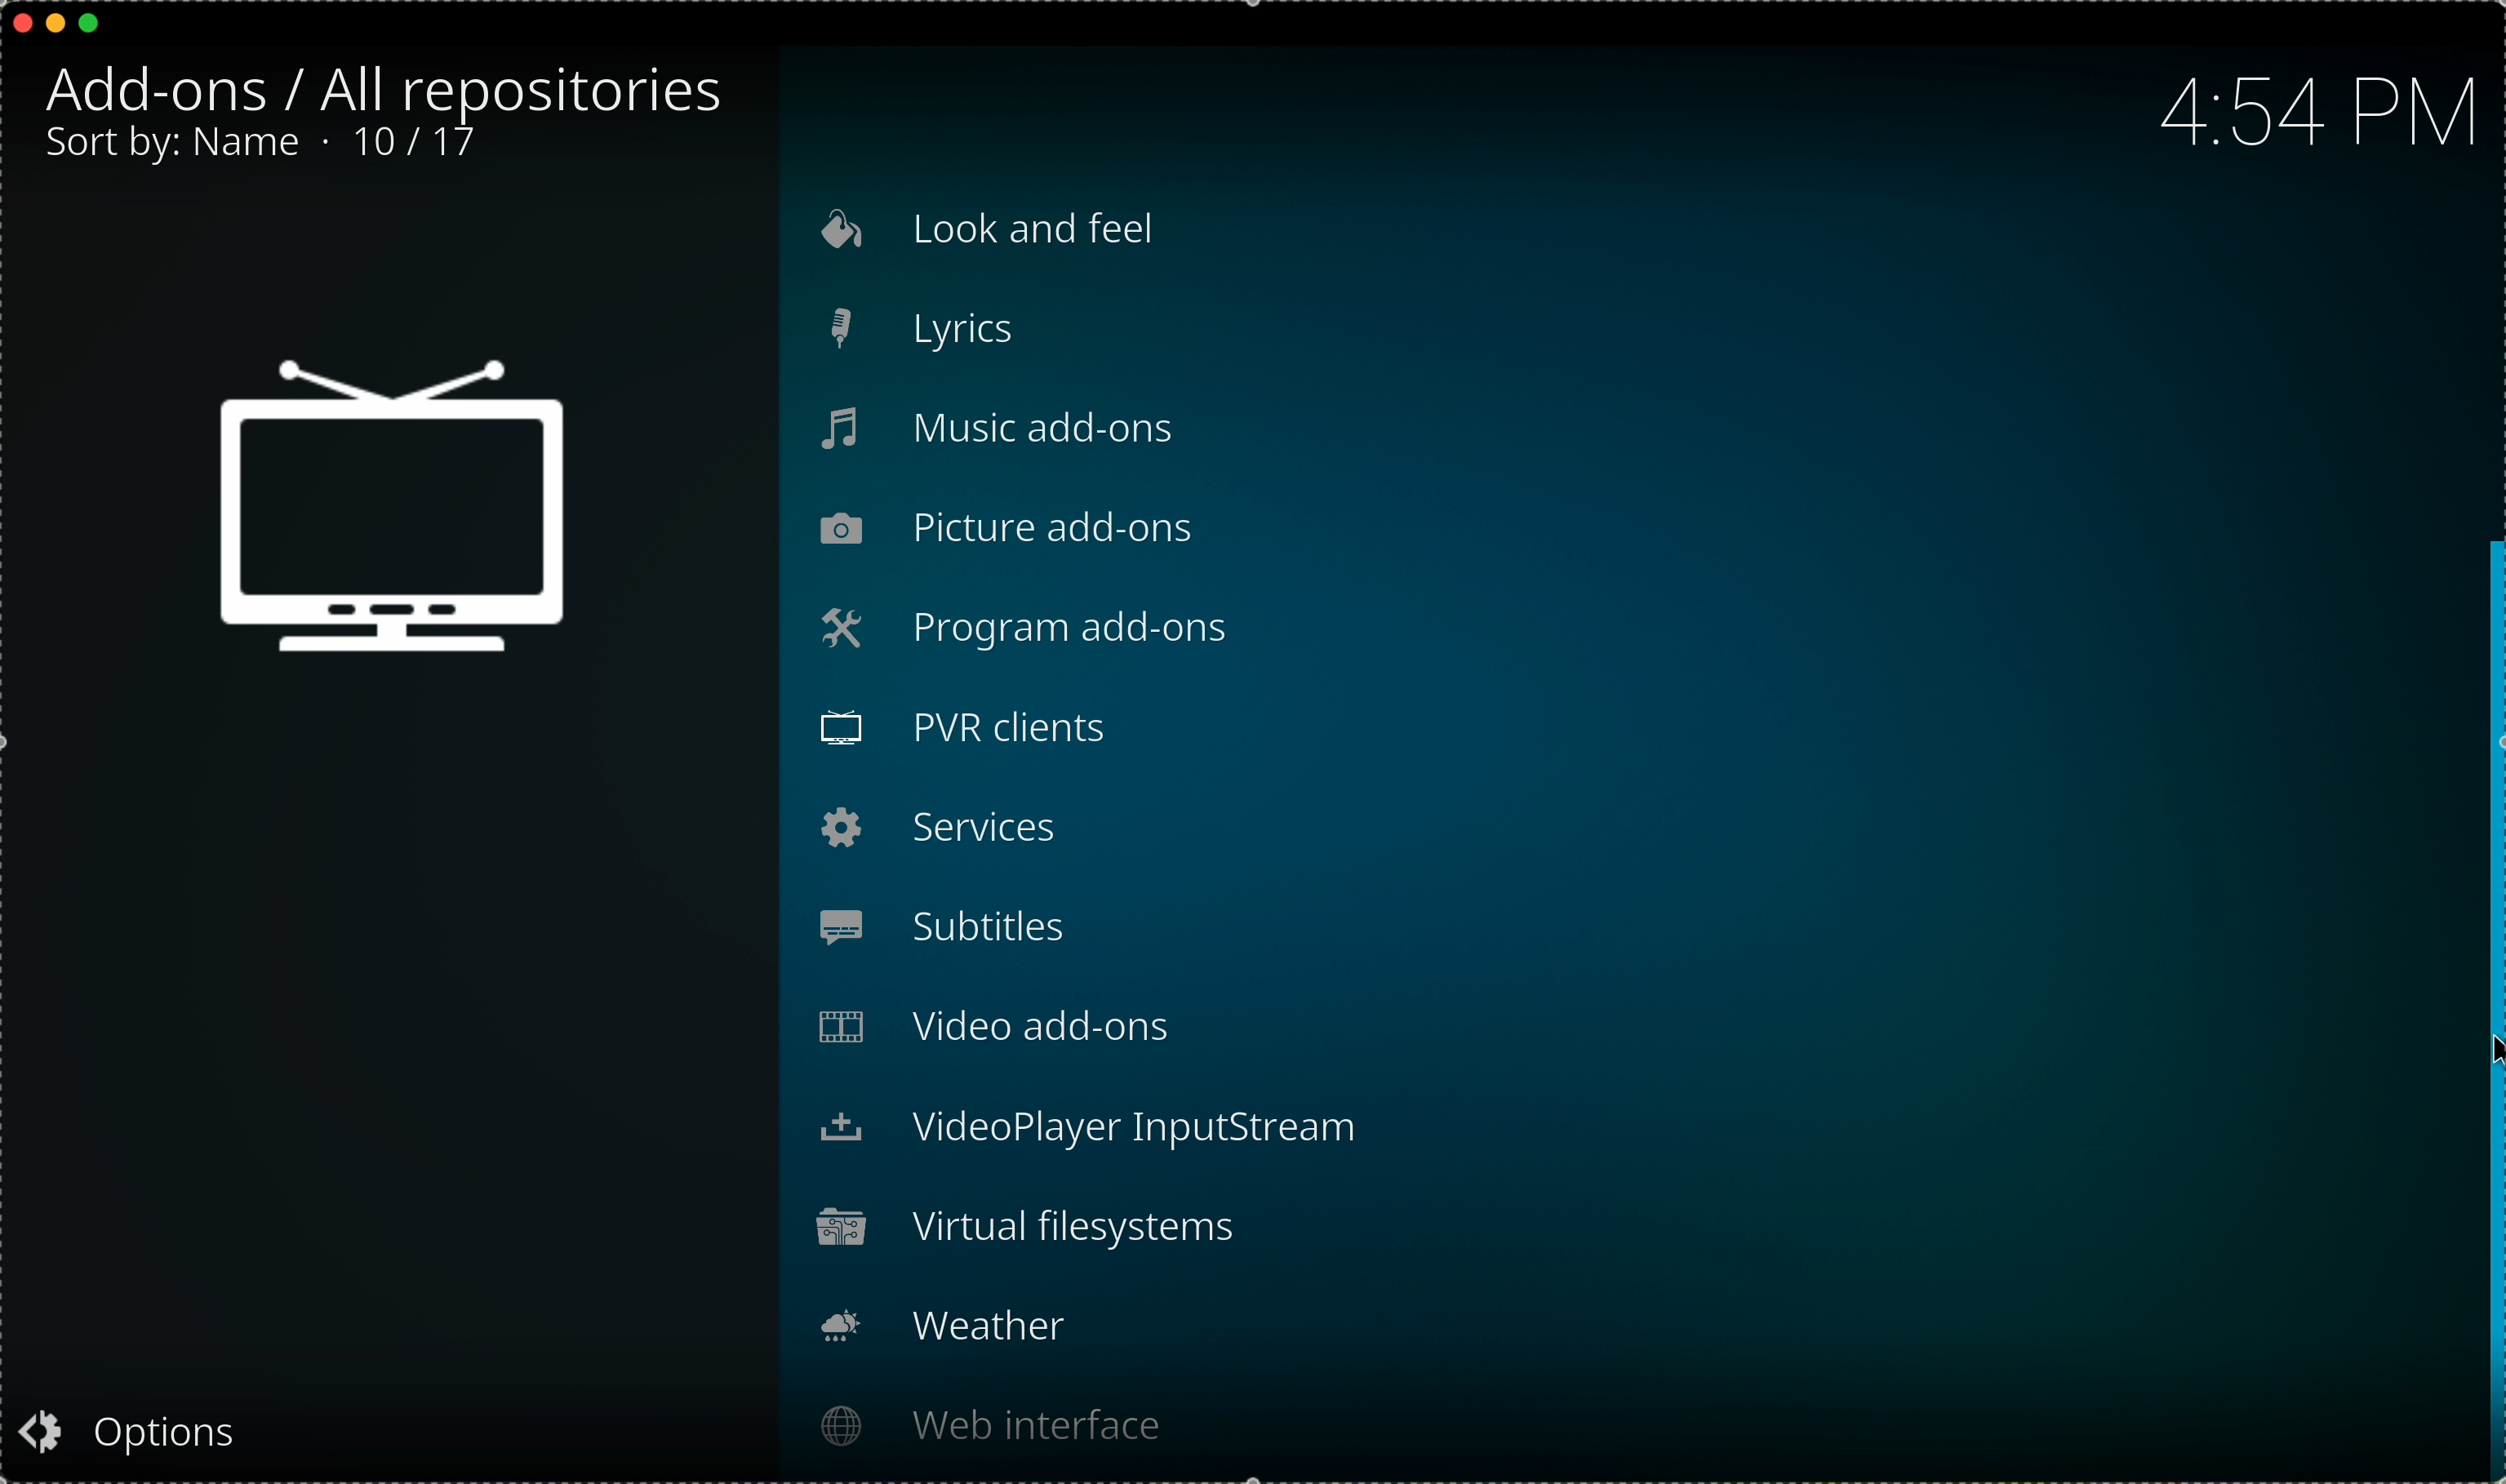  Describe the element at coordinates (1030, 1229) in the screenshot. I see `virtual filesystems` at that location.